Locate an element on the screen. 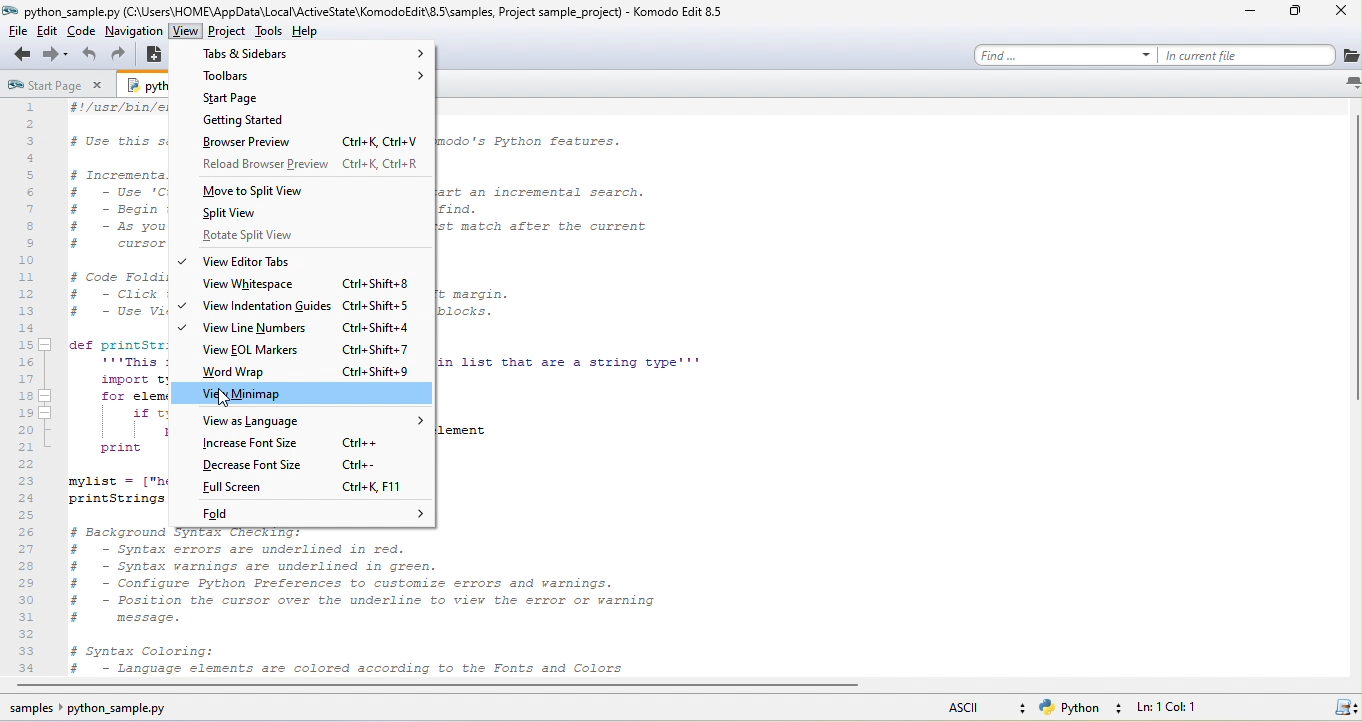  close is located at coordinates (1345, 13).